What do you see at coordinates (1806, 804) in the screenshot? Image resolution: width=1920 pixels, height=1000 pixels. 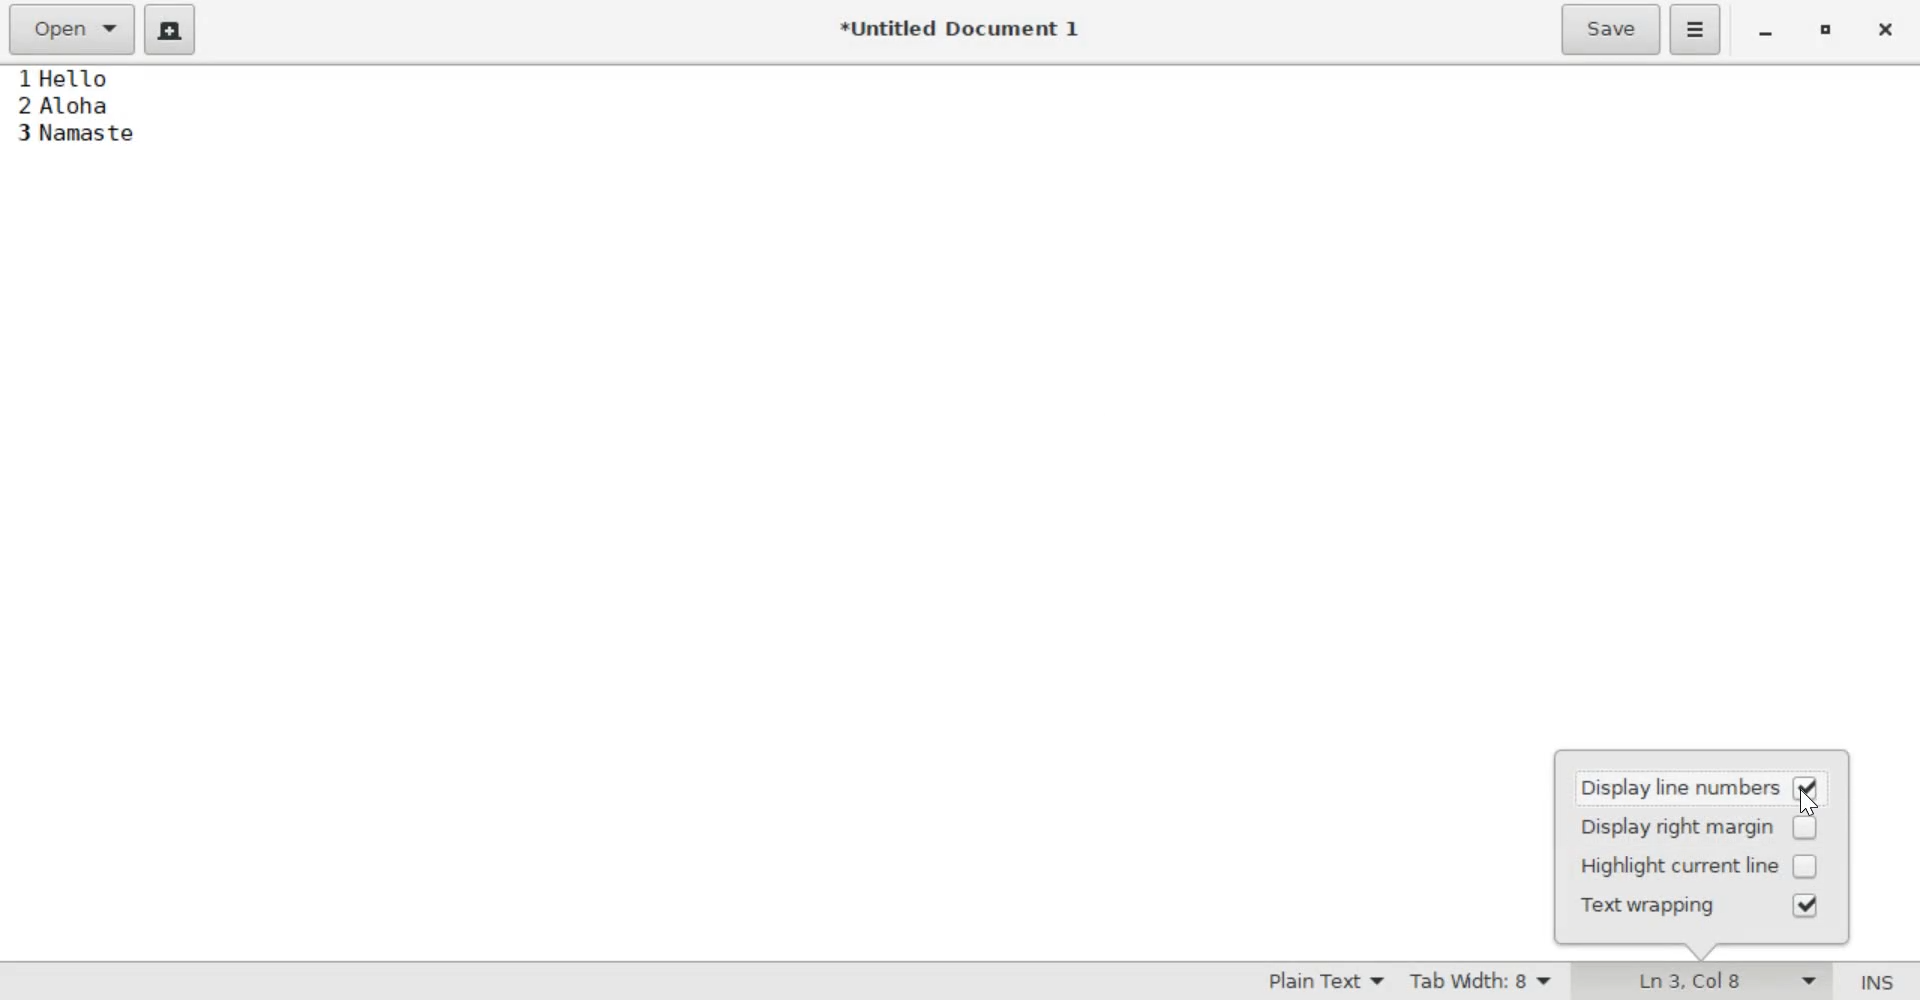 I see `cursor` at bounding box center [1806, 804].